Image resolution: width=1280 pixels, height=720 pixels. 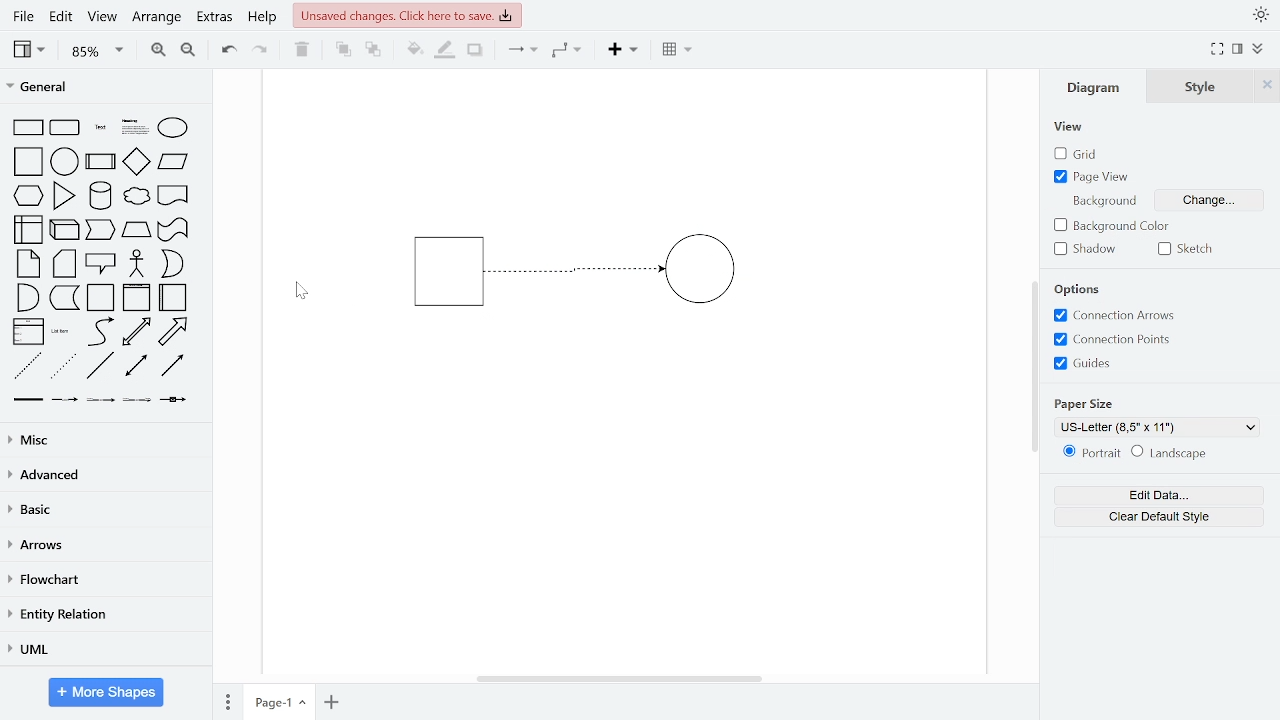 What do you see at coordinates (138, 366) in the screenshot?
I see `bidirectional connector` at bounding box center [138, 366].